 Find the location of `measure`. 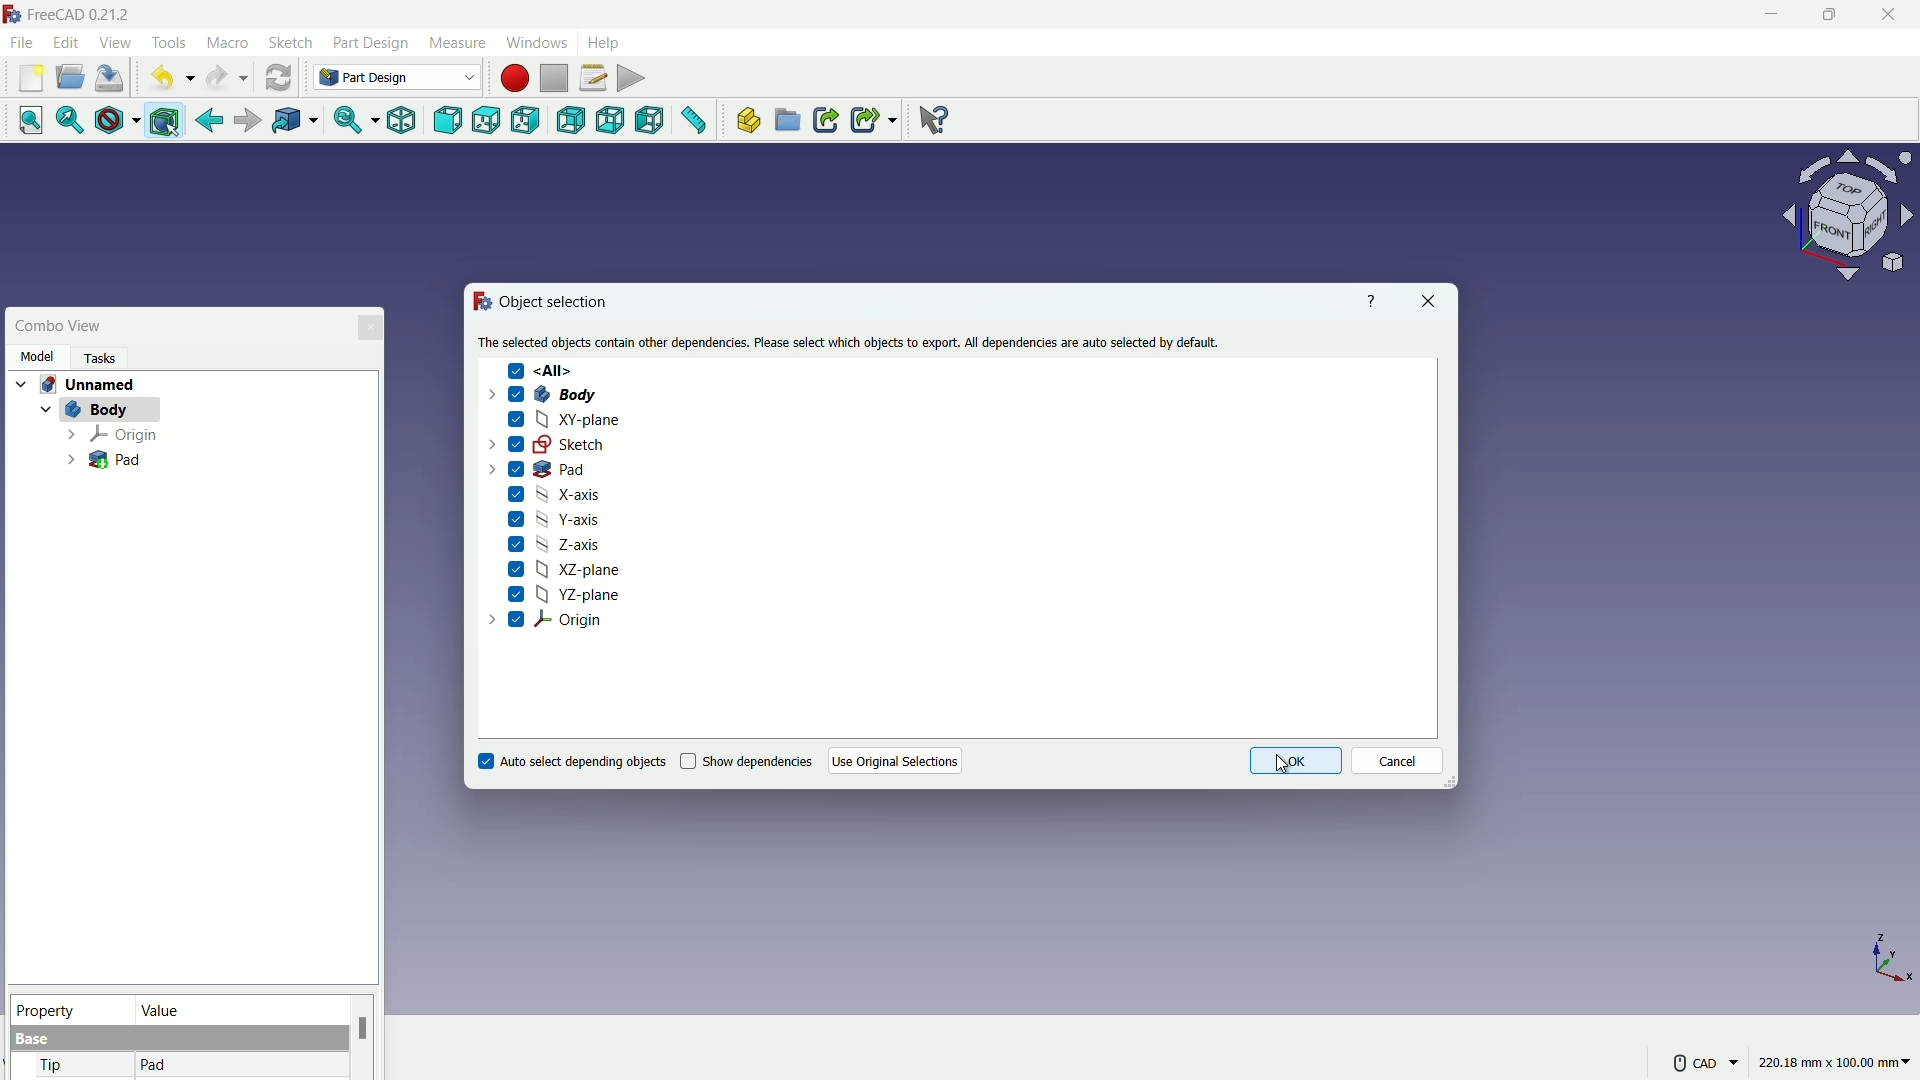

measure is located at coordinates (456, 43).